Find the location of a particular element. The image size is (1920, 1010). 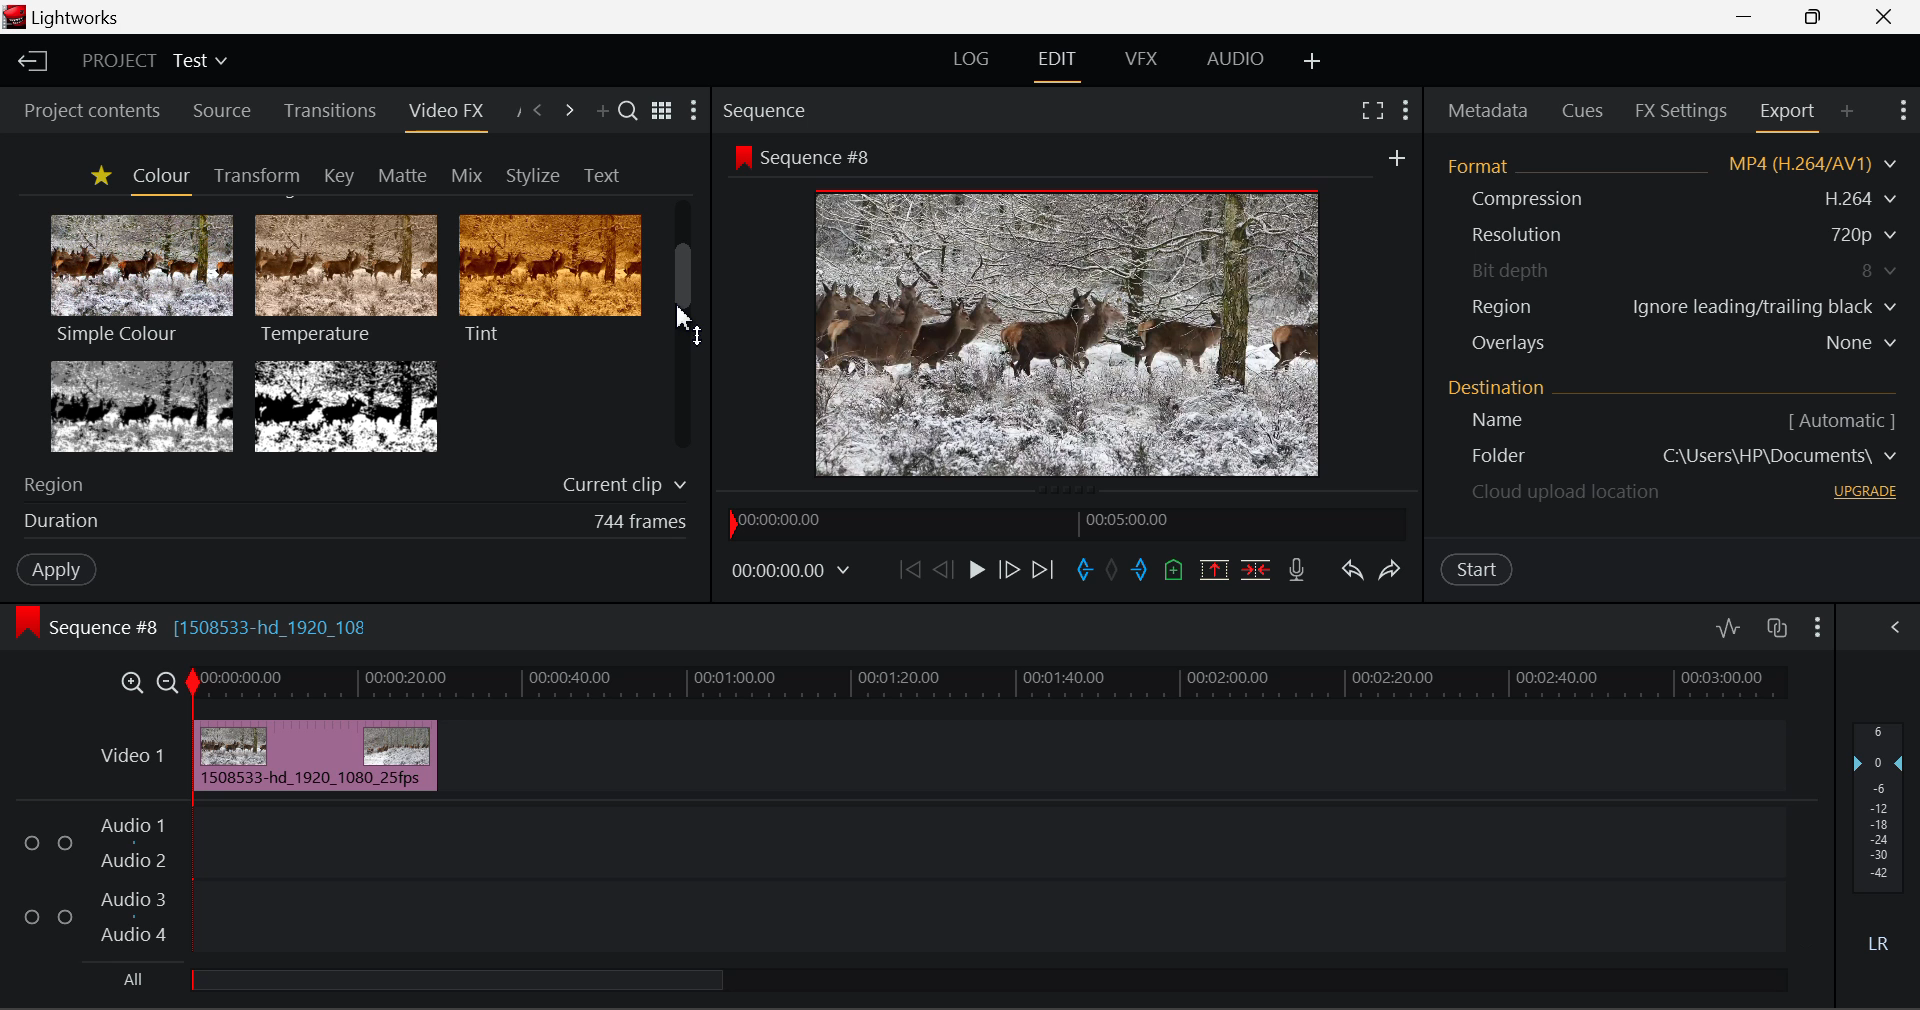

Add Panel is located at coordinates (1846, 117).